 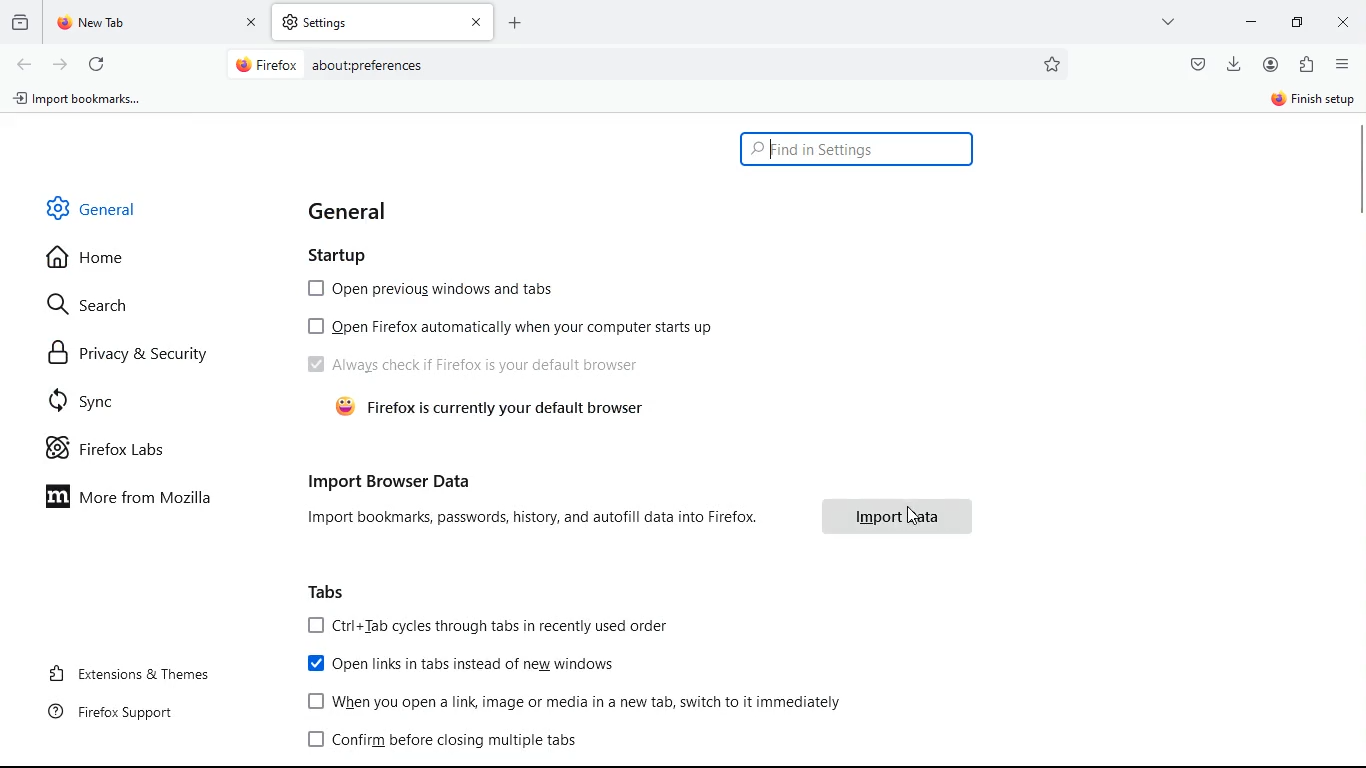 What do you see at coordinates (331, 592) in the screenshot?
I see `tabs` at bounding box center [331, 592].